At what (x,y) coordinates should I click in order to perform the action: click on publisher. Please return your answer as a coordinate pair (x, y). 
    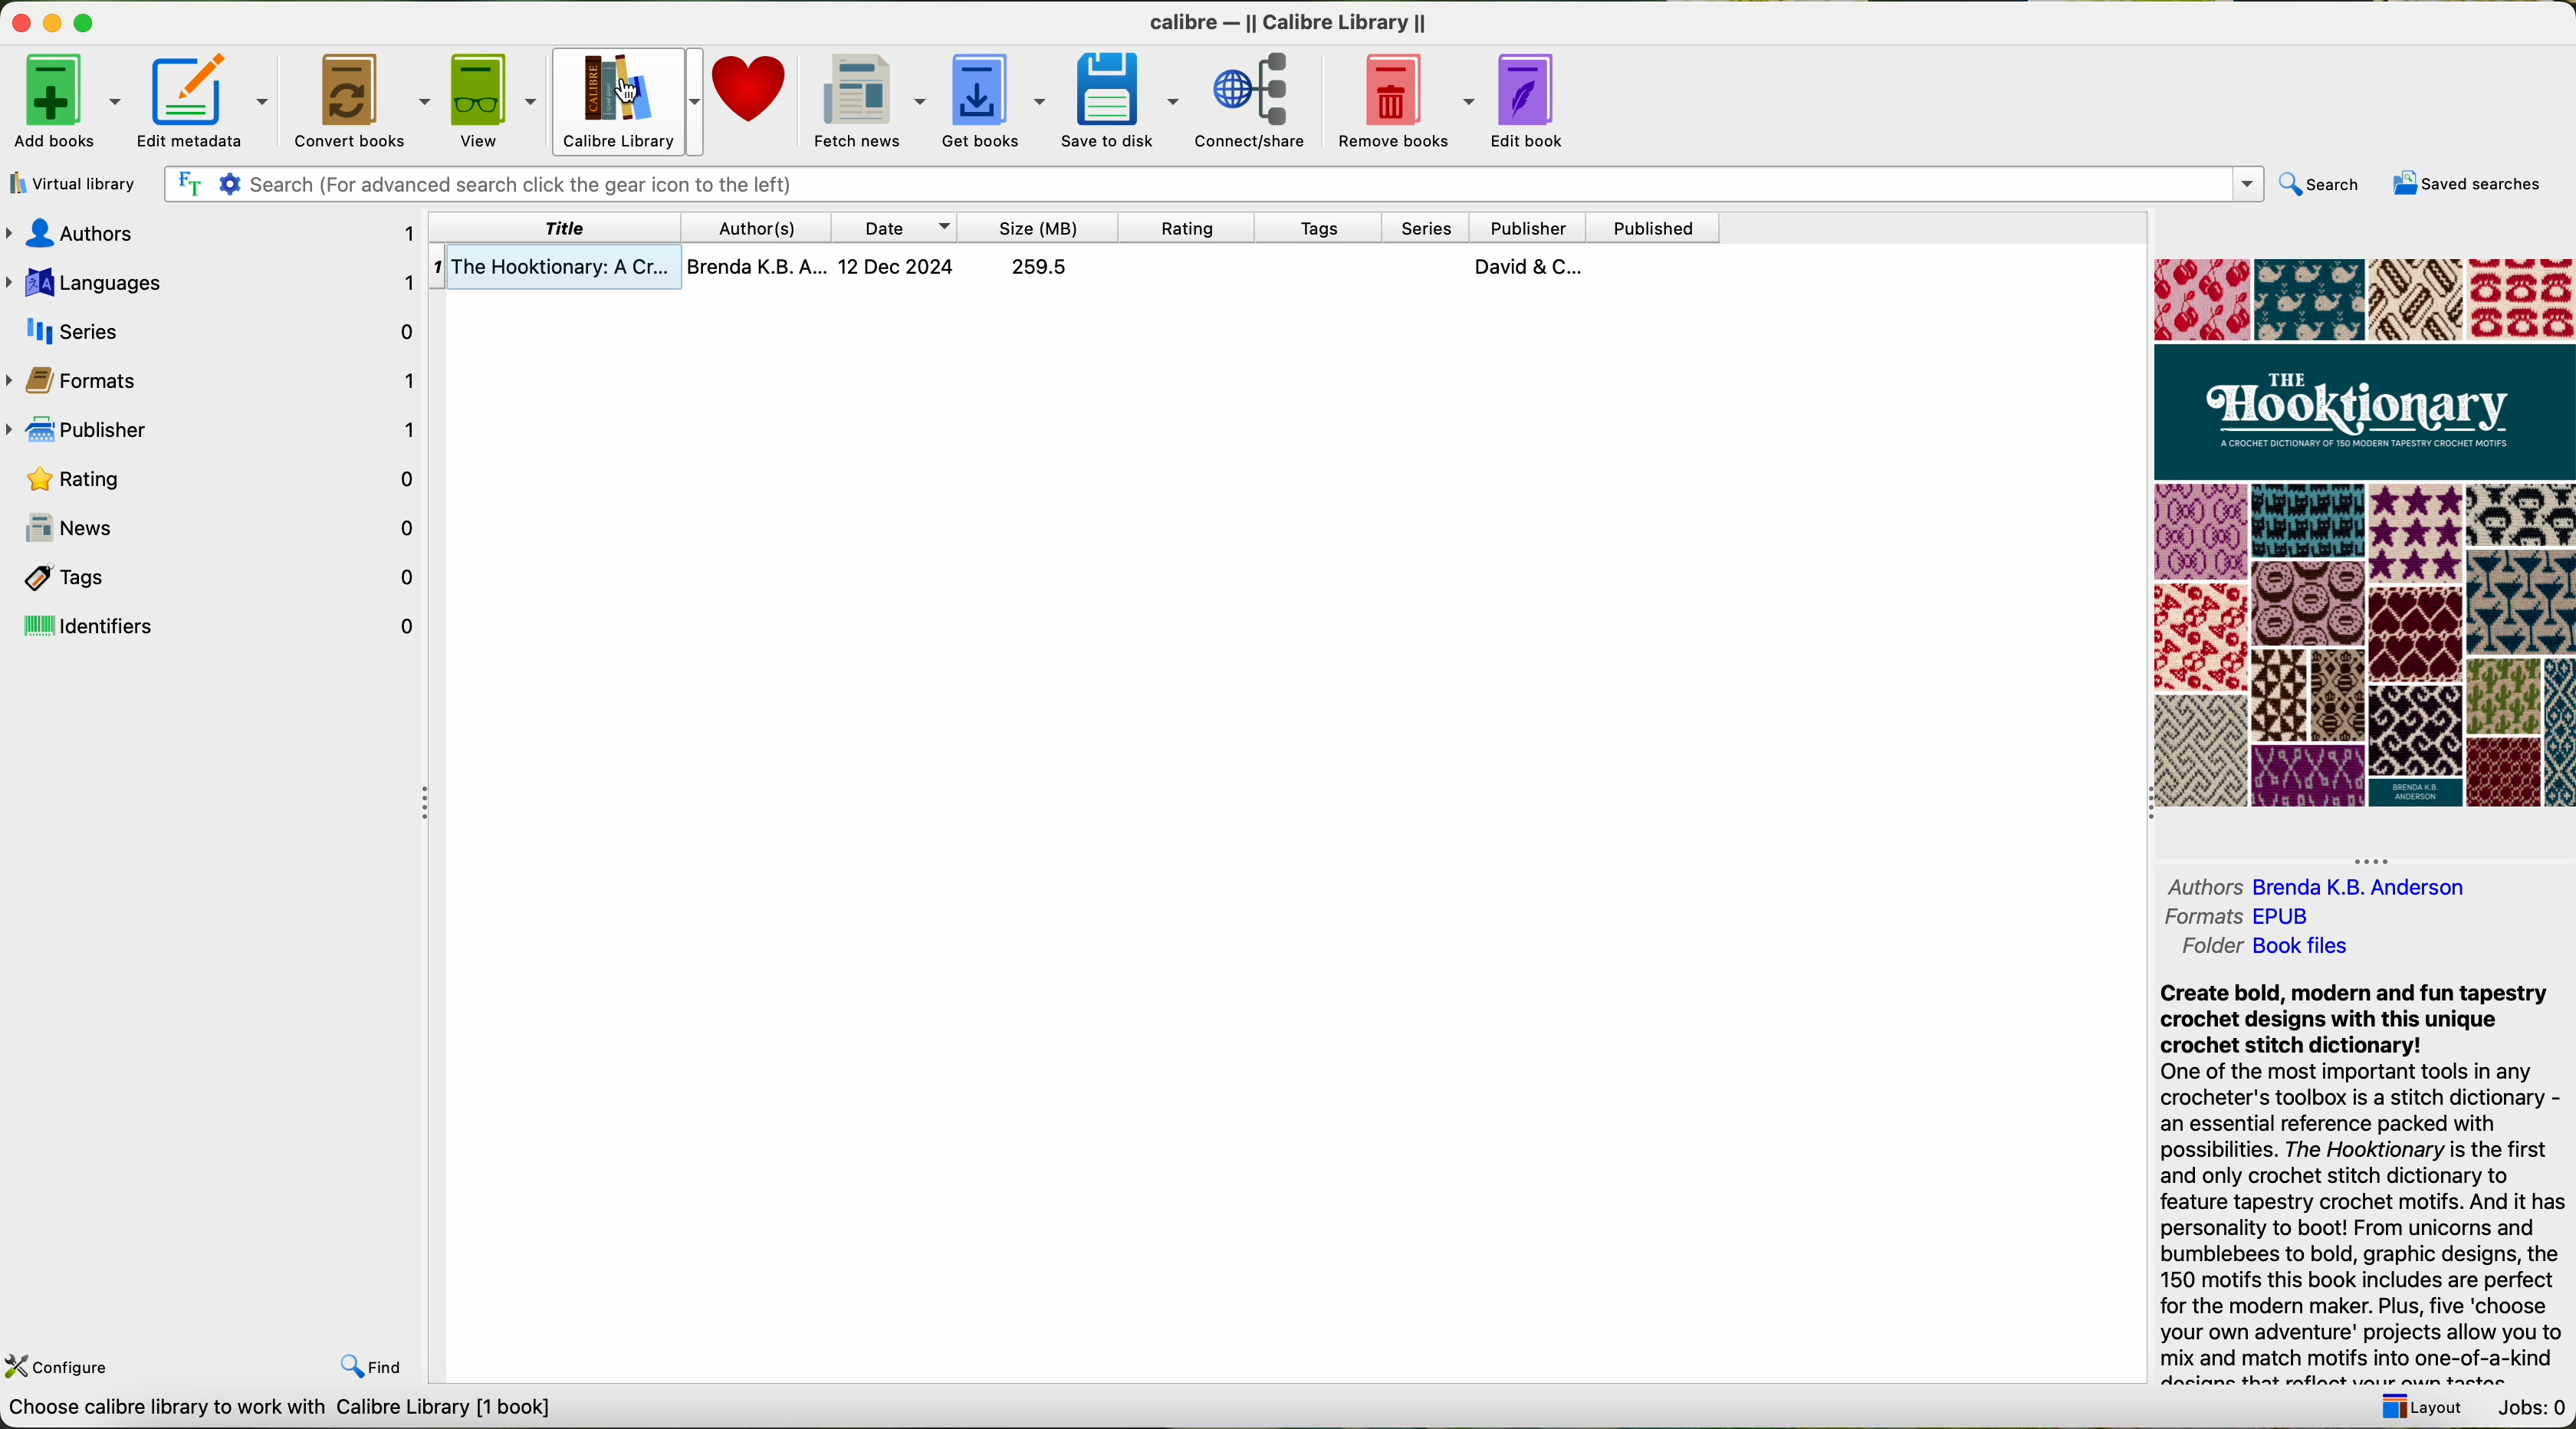
    Looking at the image, I should click on (1526, 224).